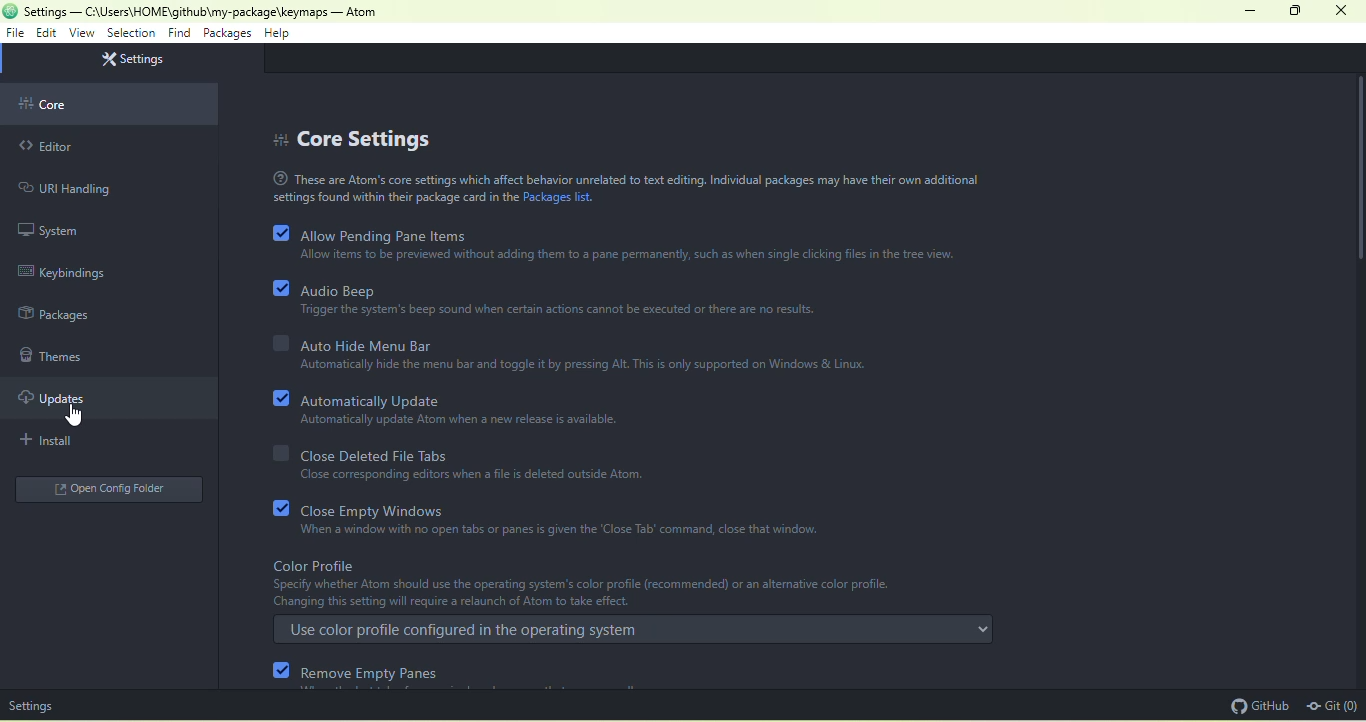  Describe the element at coordinates (342, 290) in the screenshot. I see `audio beep` at that location.